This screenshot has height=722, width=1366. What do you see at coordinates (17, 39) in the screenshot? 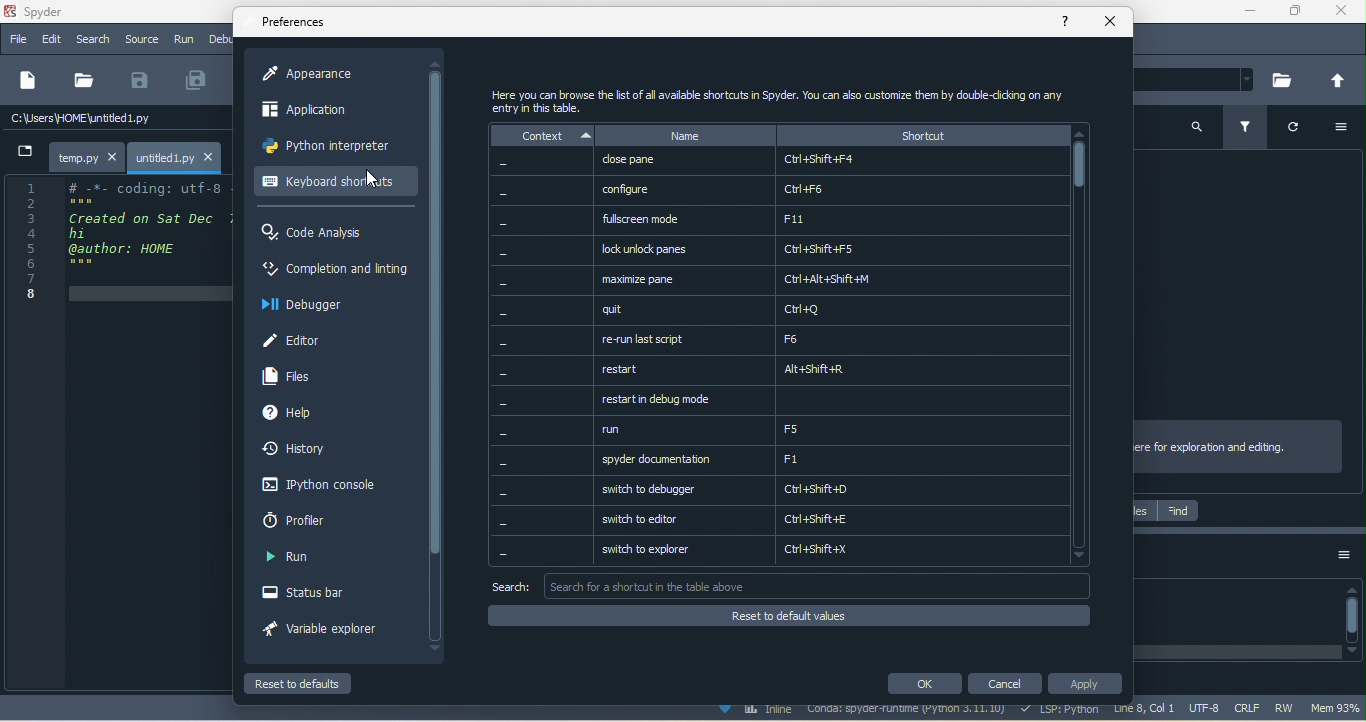
I see `file` at bounding box center [17, 39].